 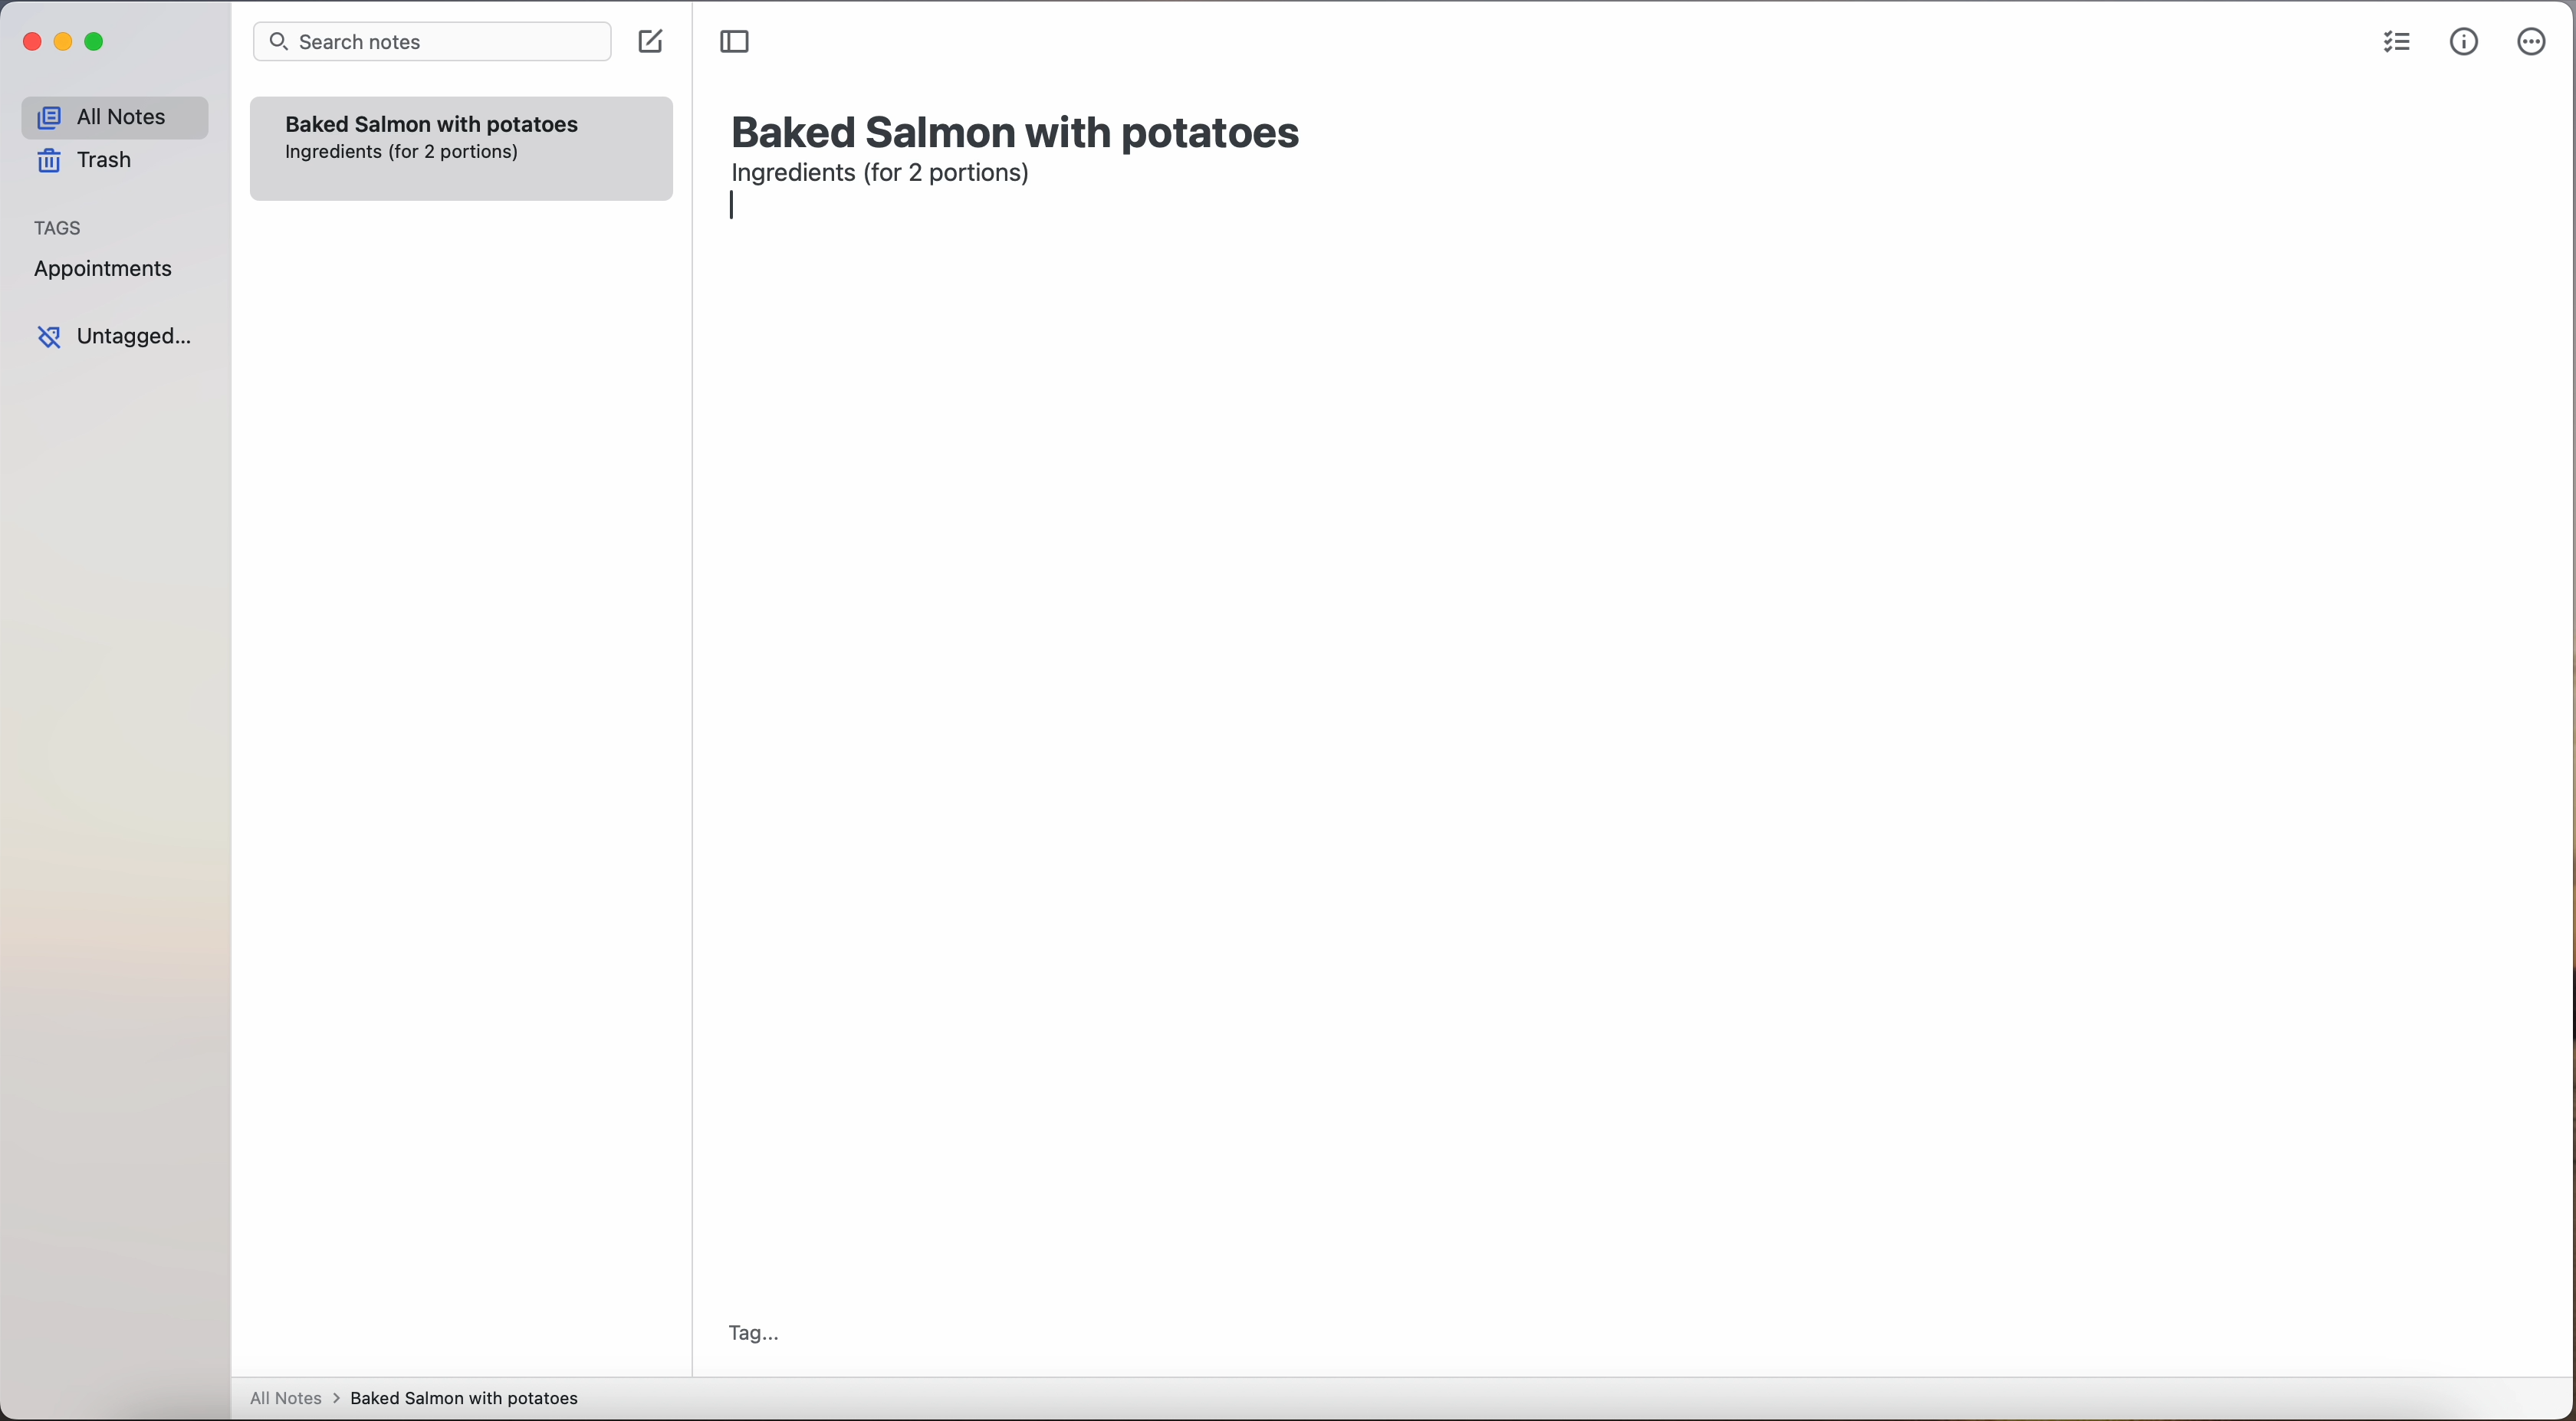 I want to click on untagged, so click(x=117, y=336).